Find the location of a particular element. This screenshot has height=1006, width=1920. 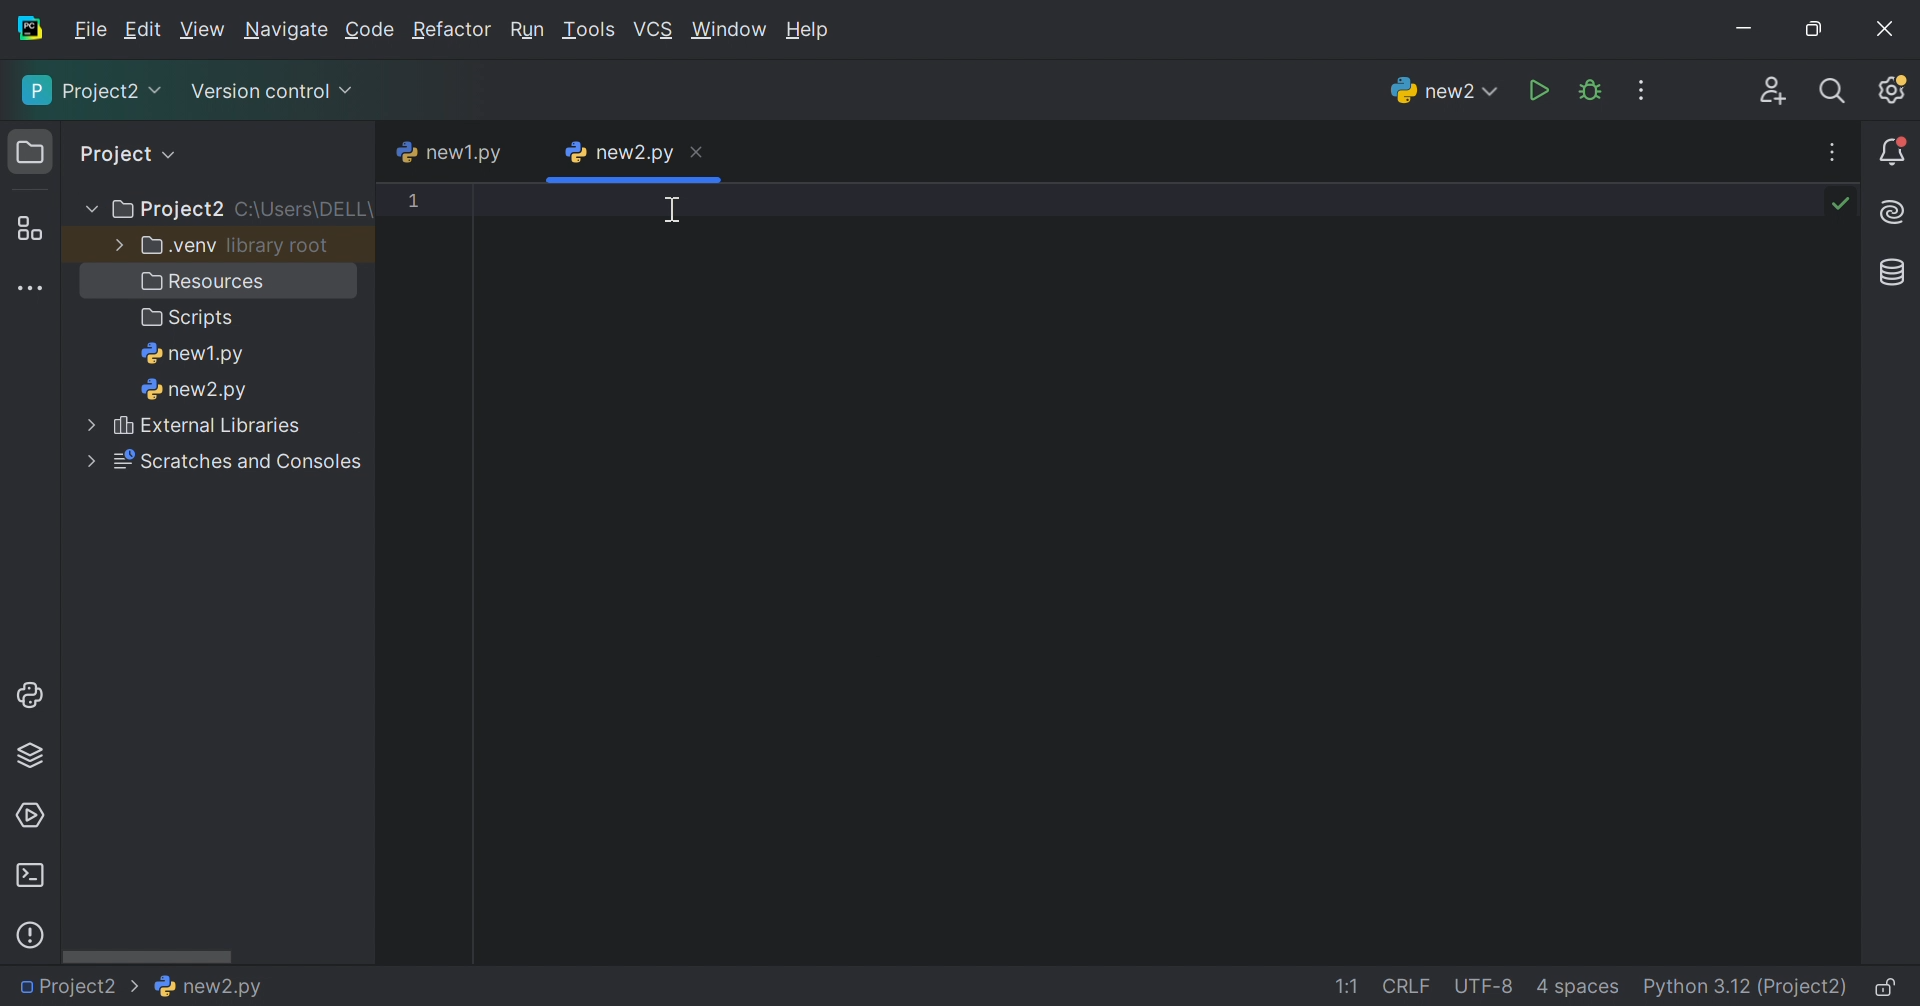

Resources is located at coordinates (203, 282).